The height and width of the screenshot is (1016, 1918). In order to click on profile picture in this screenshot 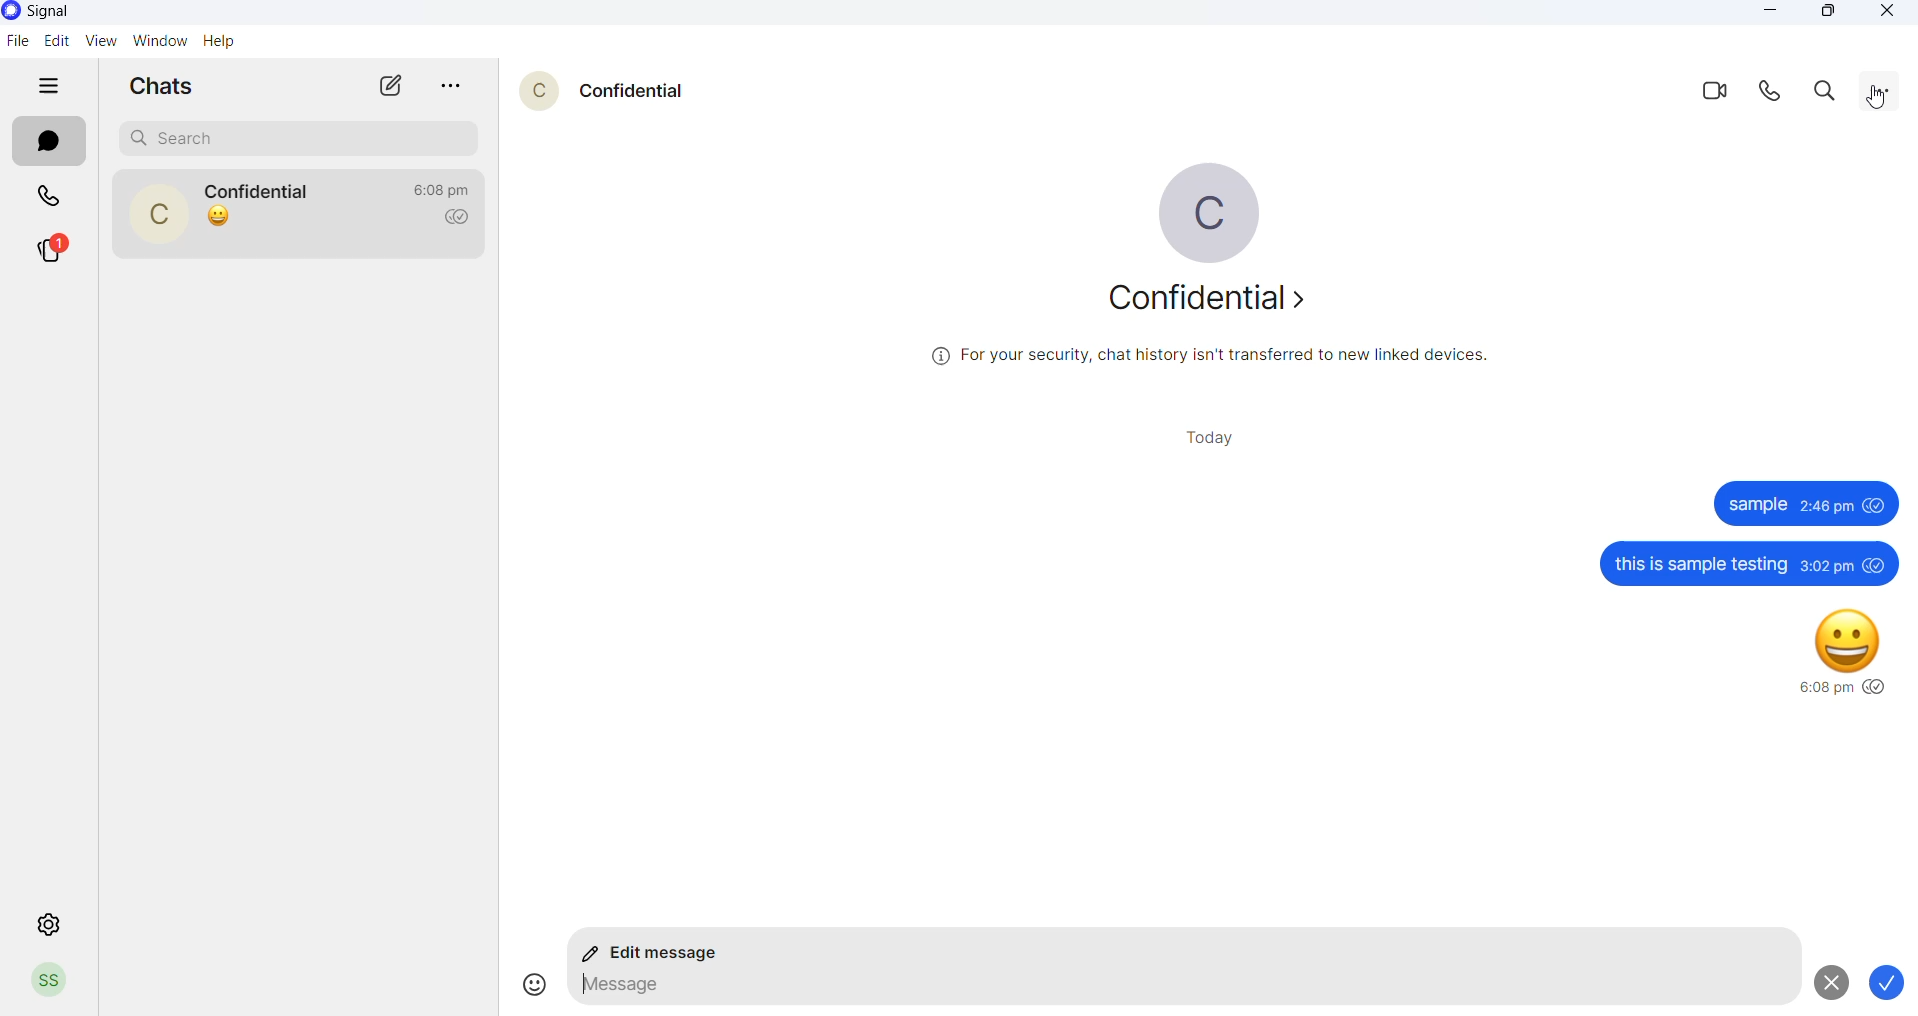, I will do `click(529, 87)`.